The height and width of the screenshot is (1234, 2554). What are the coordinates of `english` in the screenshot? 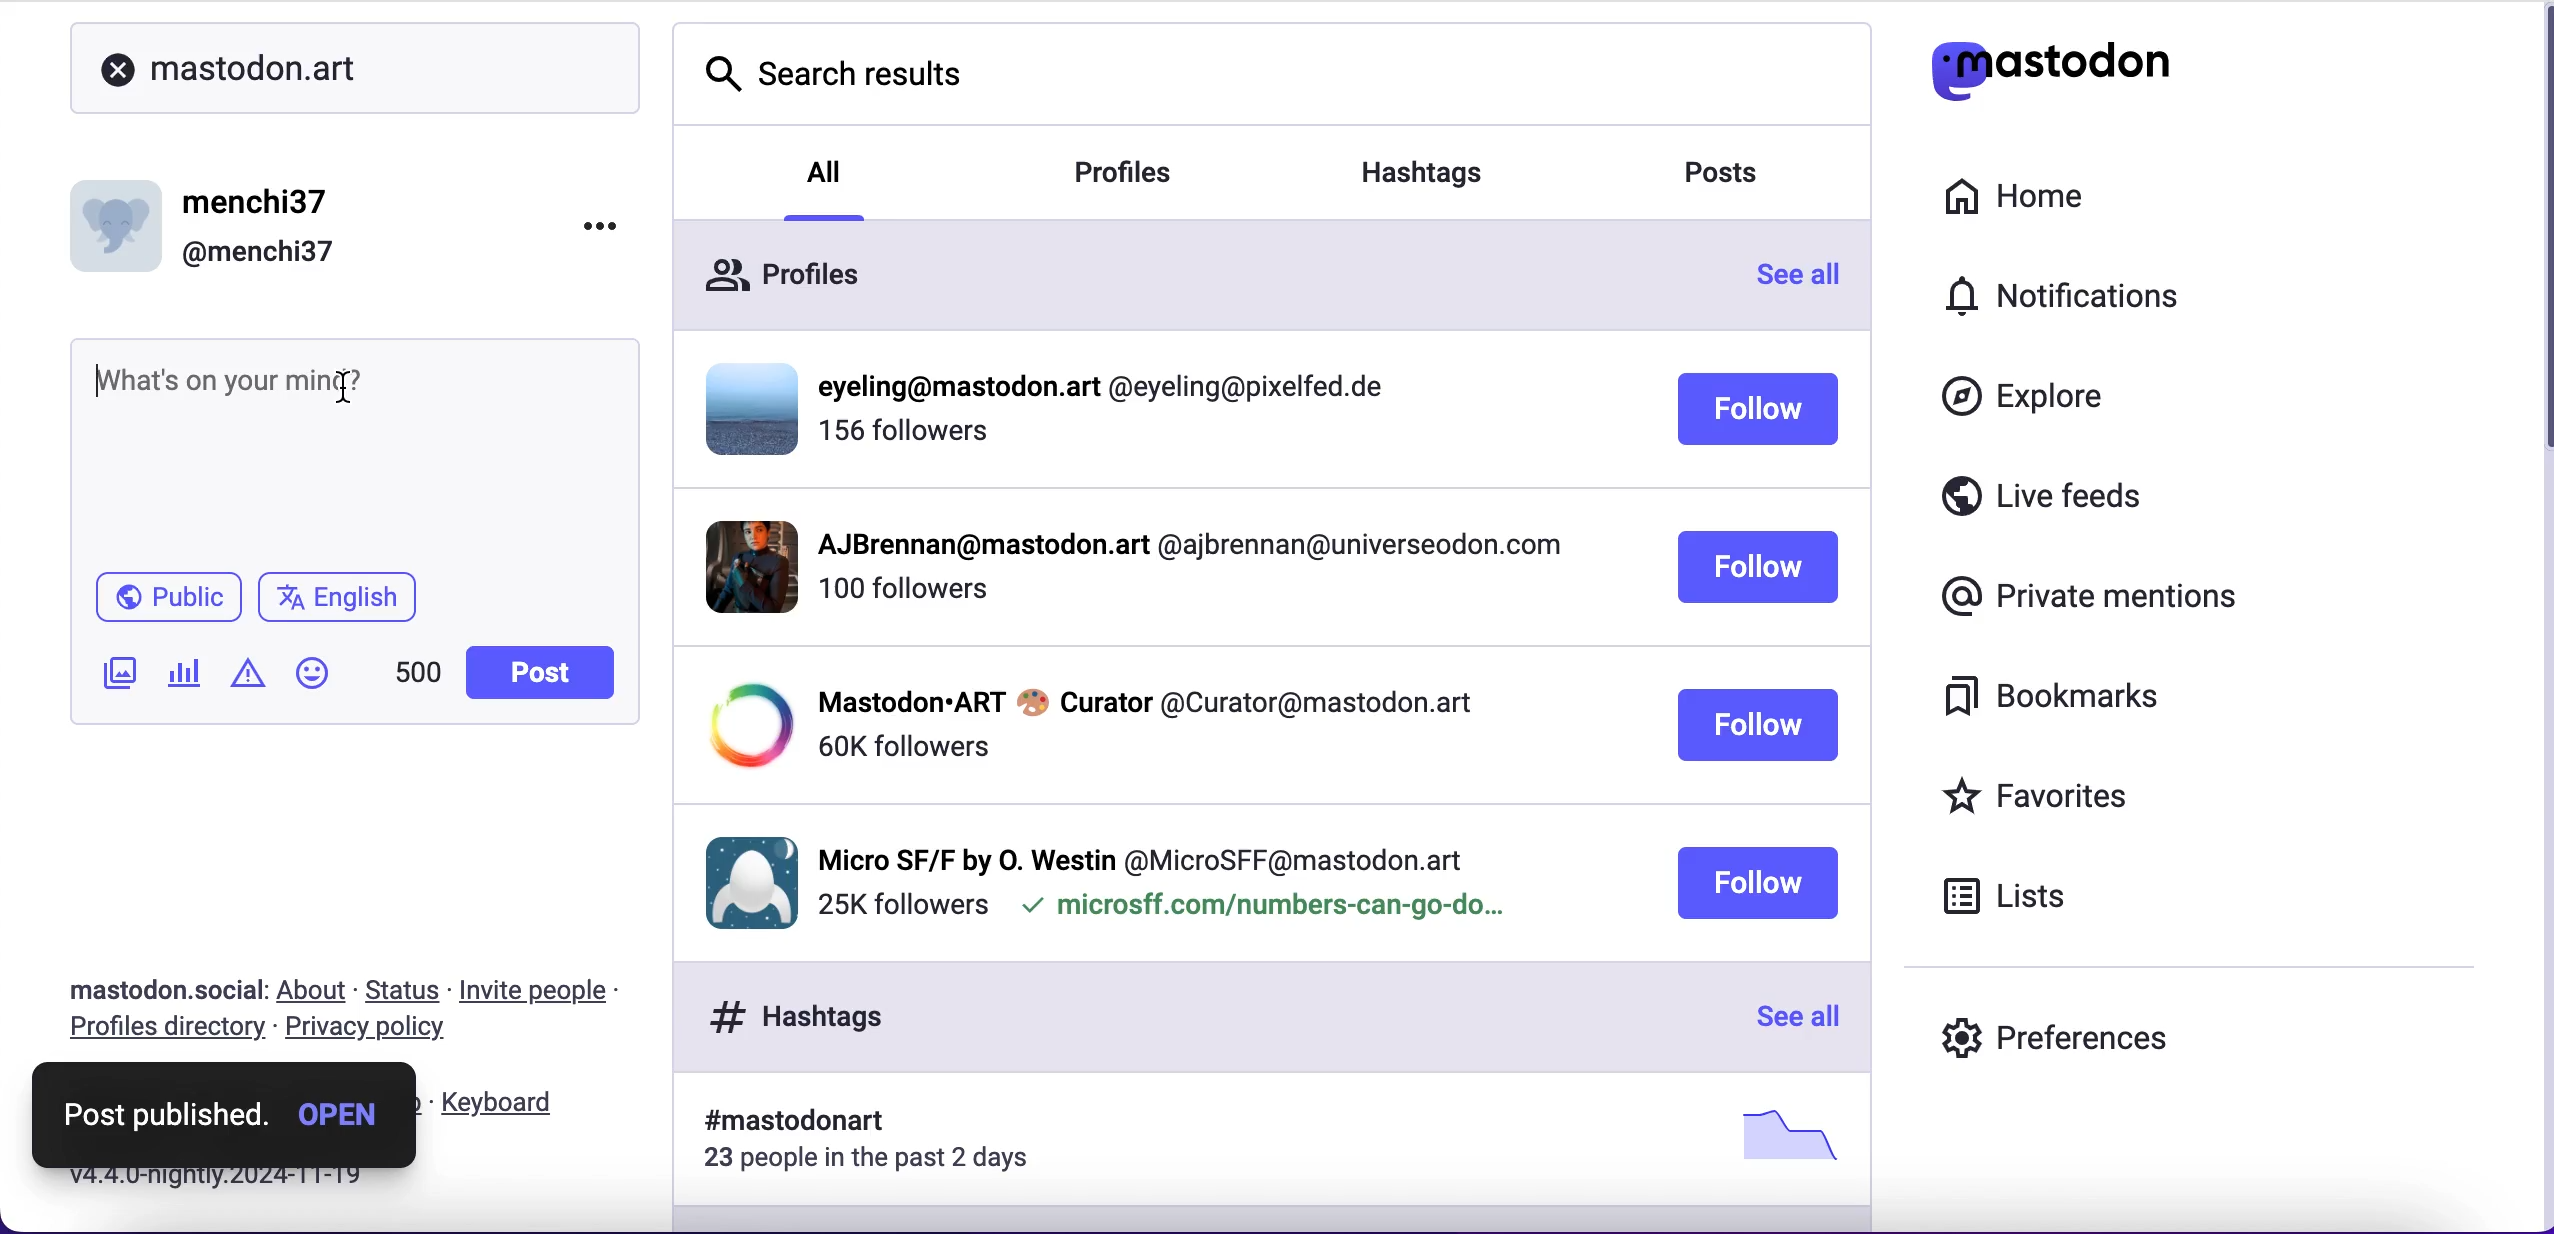 It's located at (340, 600).